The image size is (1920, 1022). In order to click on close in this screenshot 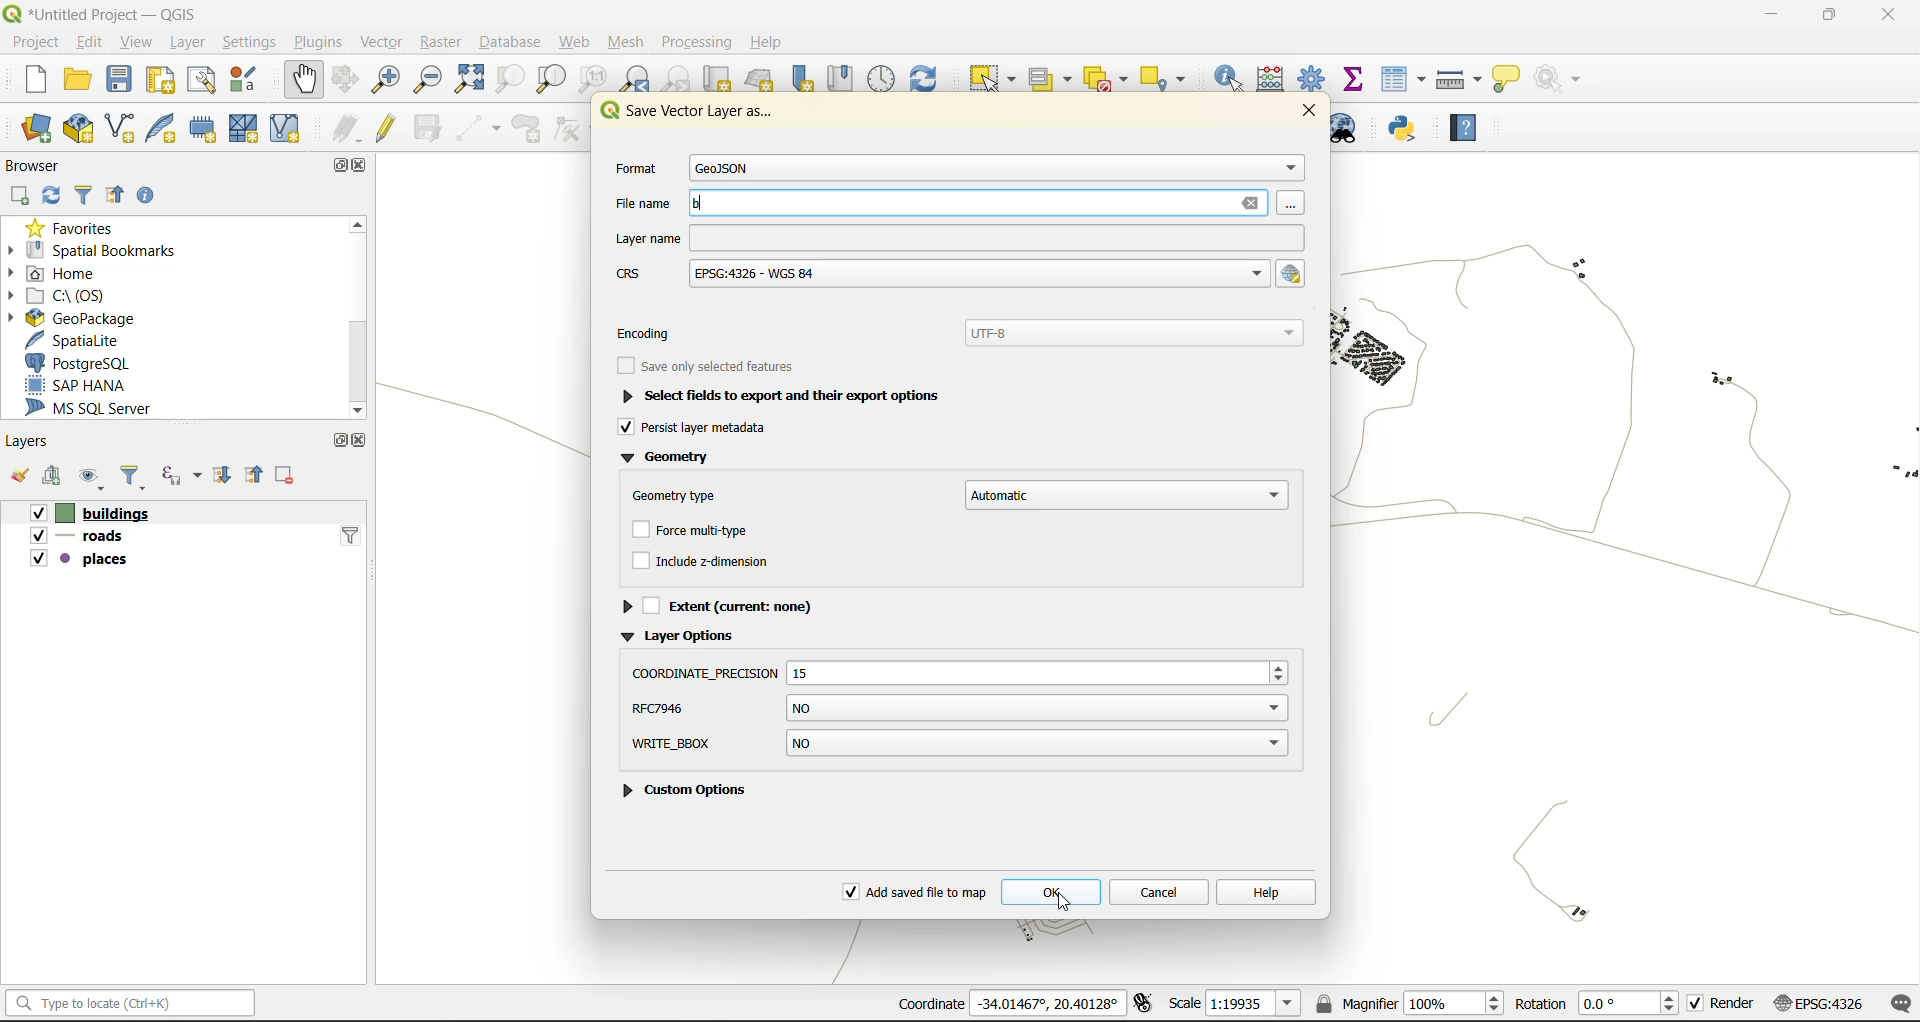, I will do `click(1888, 16)`.